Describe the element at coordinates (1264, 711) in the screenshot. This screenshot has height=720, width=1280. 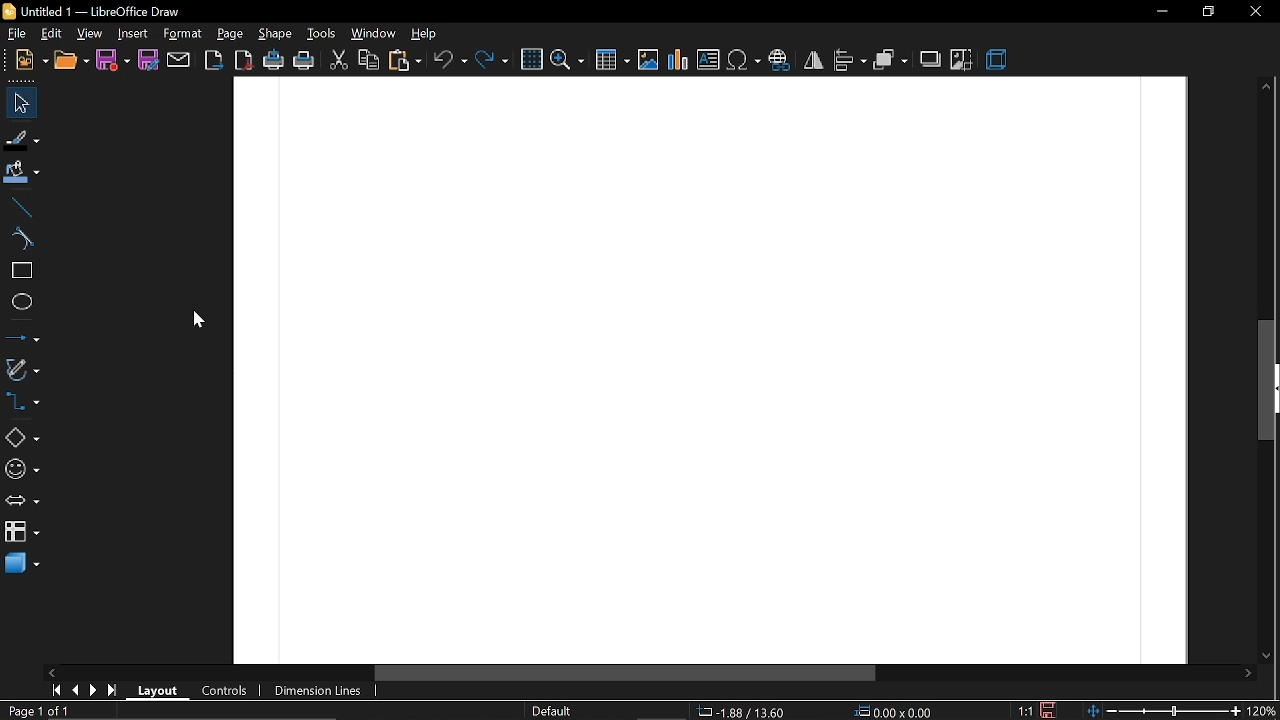
I see `20%` at that location.